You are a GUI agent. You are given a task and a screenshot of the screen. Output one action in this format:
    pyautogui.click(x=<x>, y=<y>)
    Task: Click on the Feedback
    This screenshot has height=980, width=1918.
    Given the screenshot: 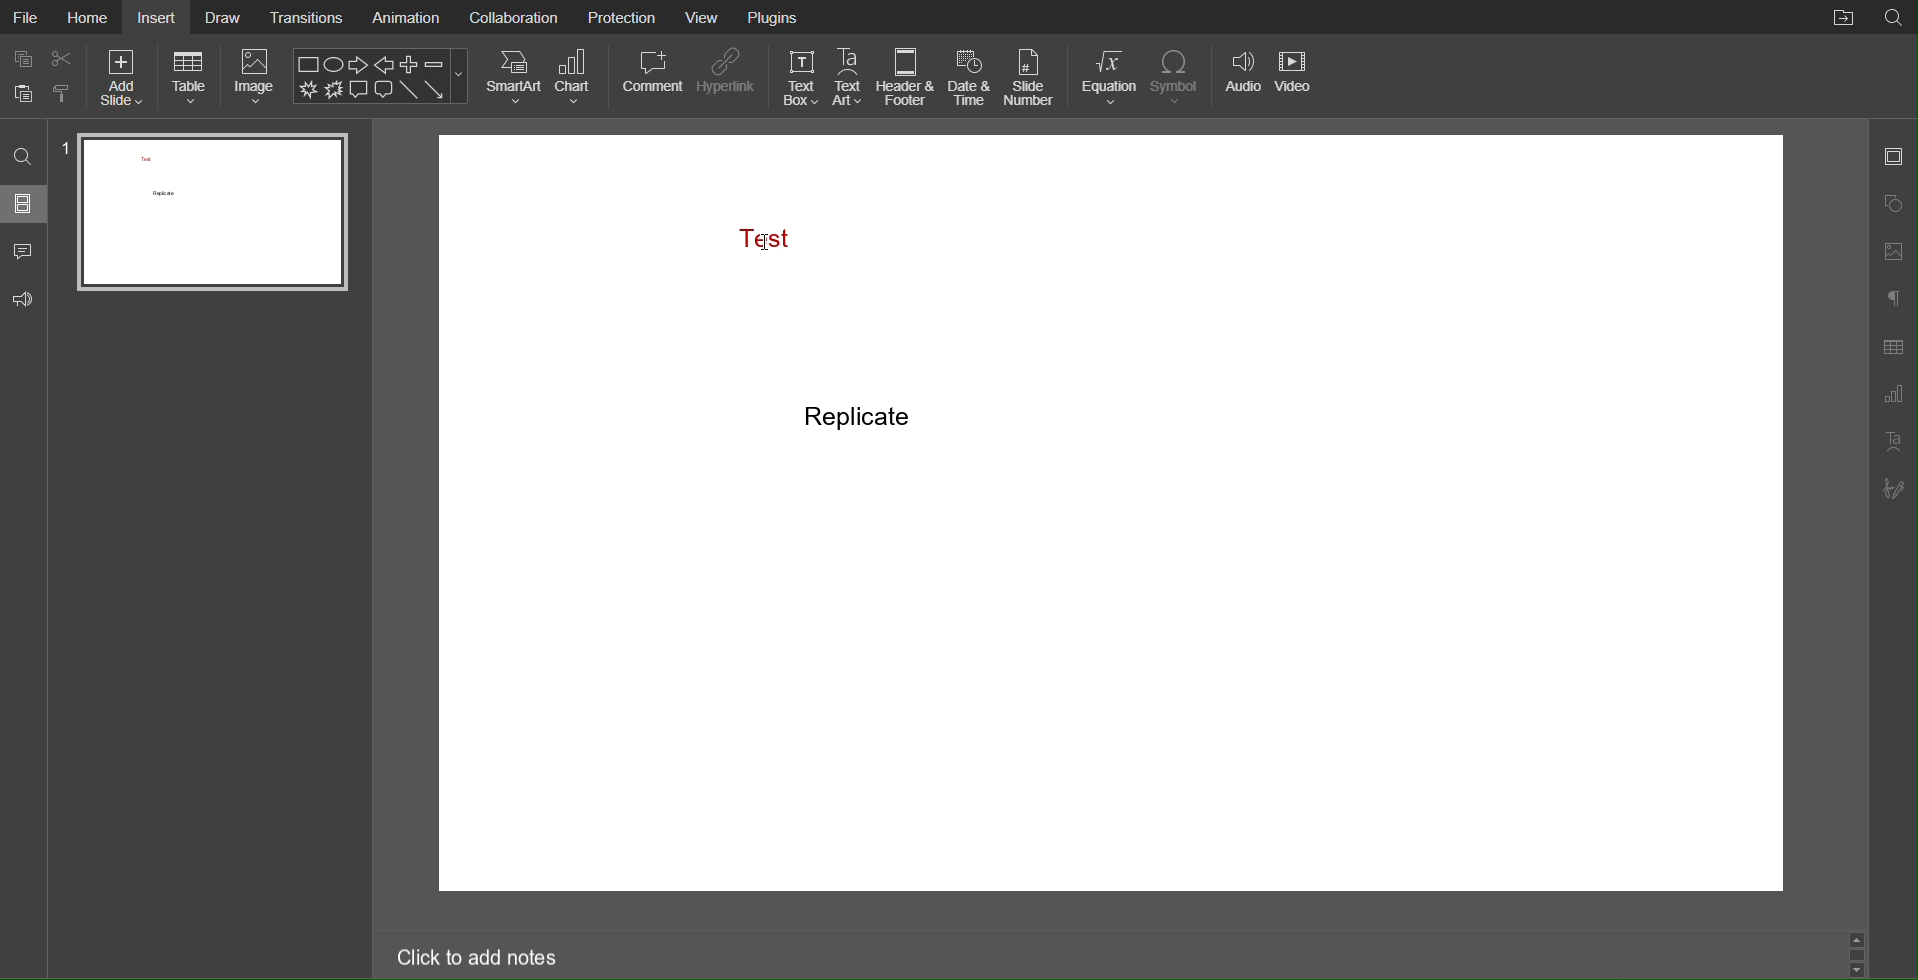 What is the action you would take?
    pyautogui.click(x=26, y=301)
    